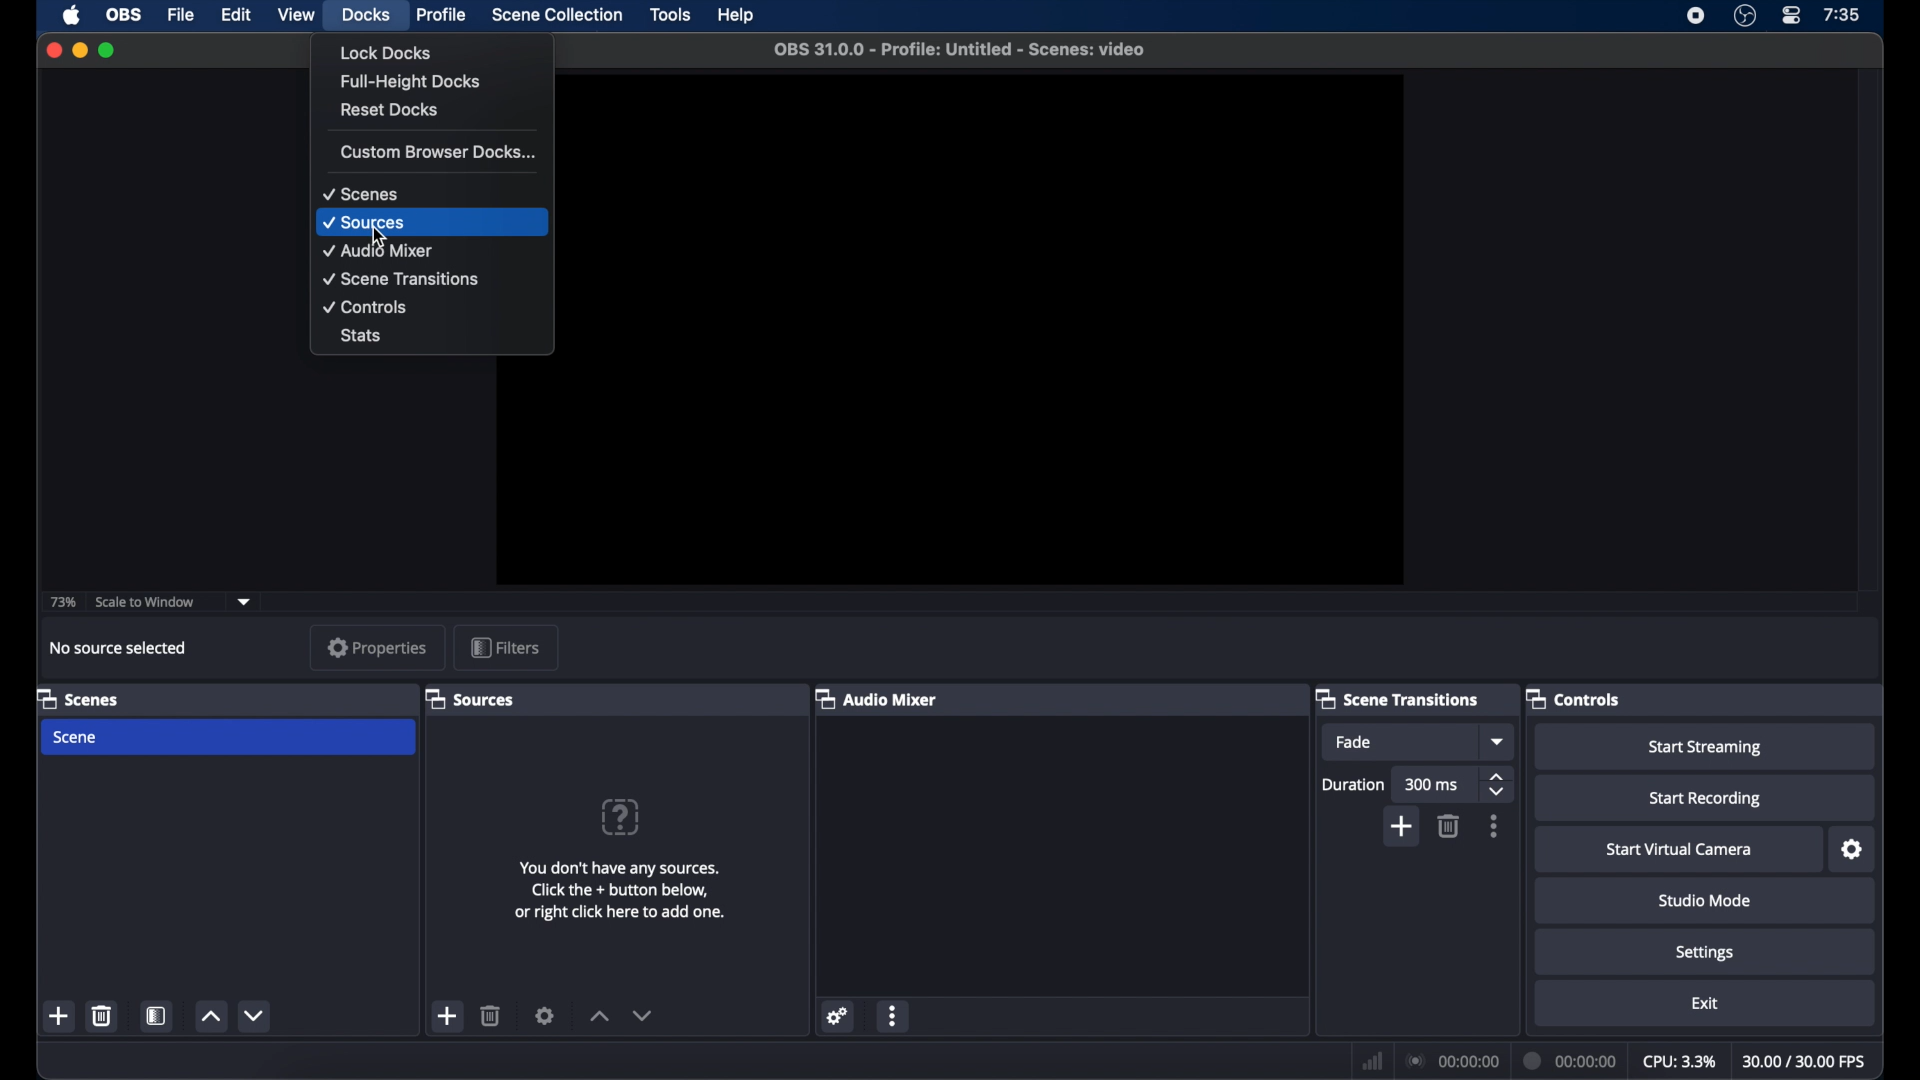  Describe the element at coordinates (1574, 698) in the screenshot. I see `controls` at that location.